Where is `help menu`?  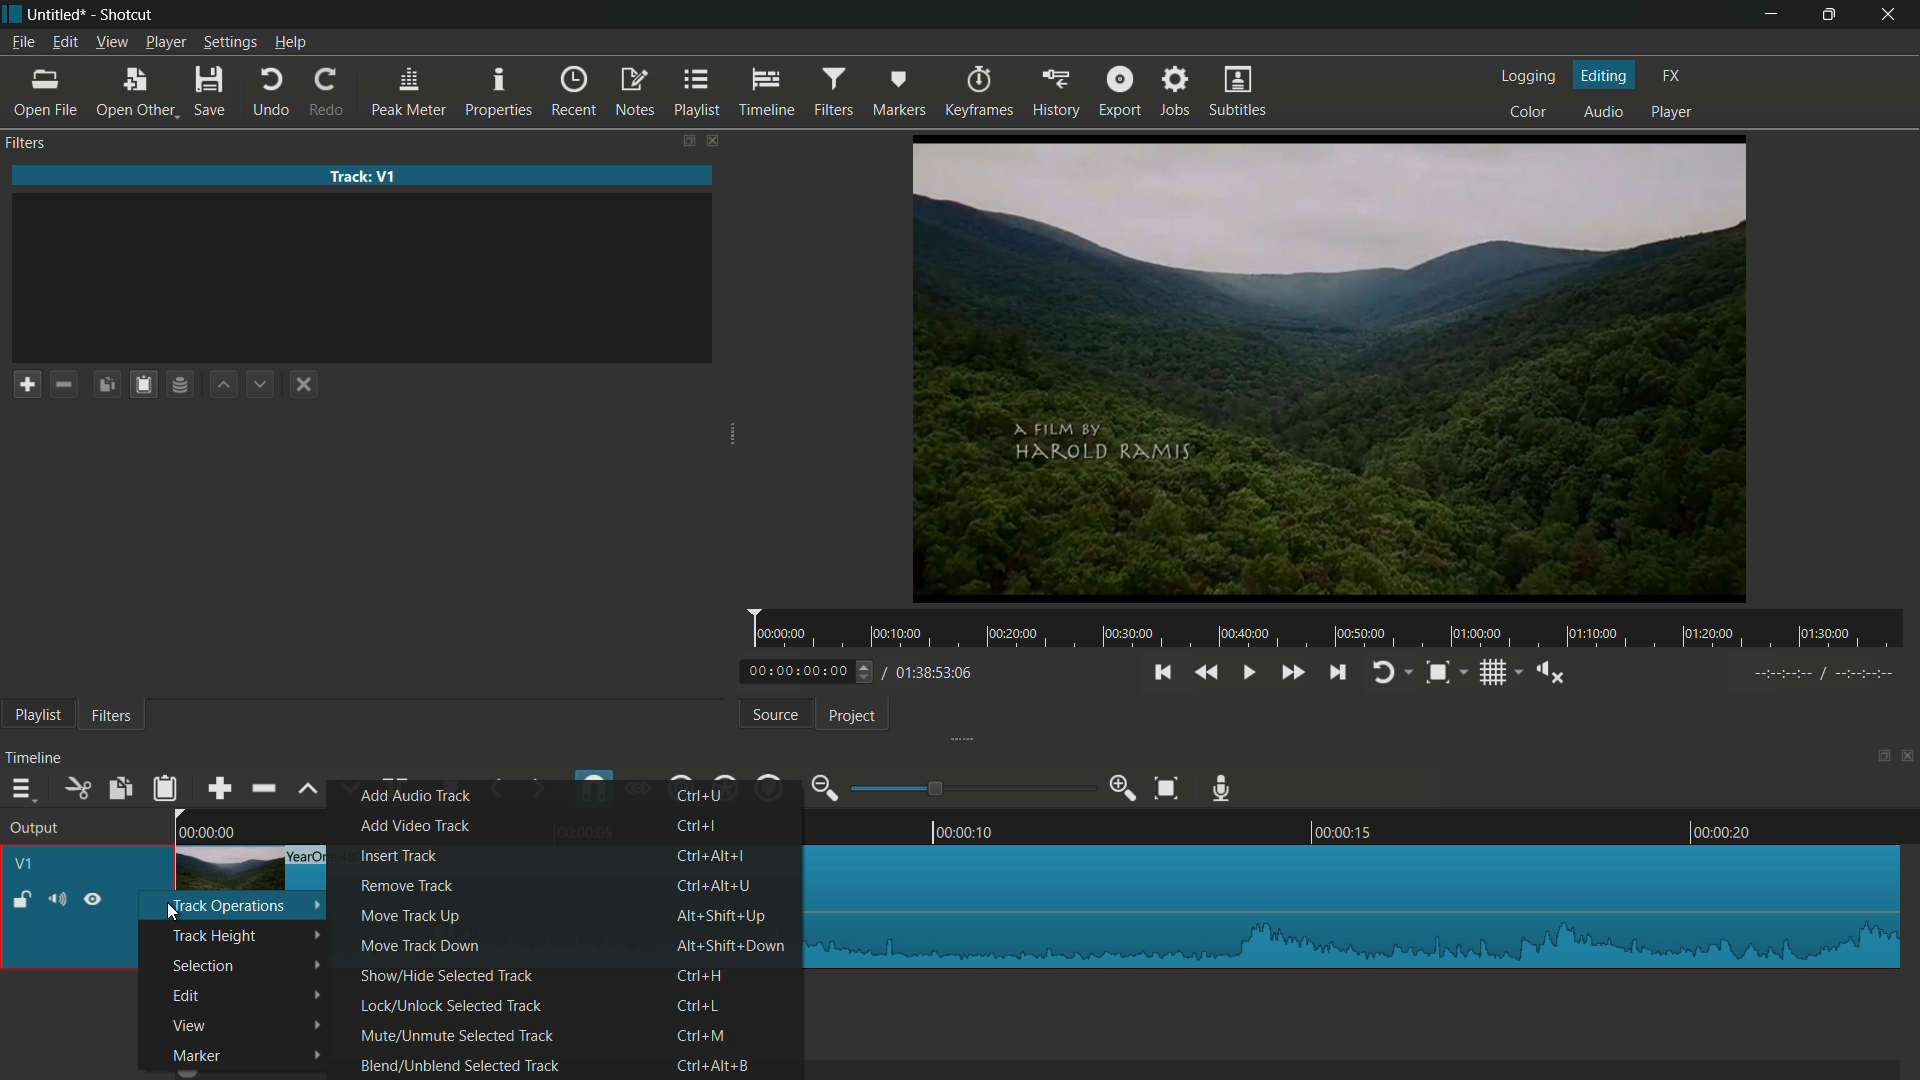
help menu is located at coordinates (290, 42).